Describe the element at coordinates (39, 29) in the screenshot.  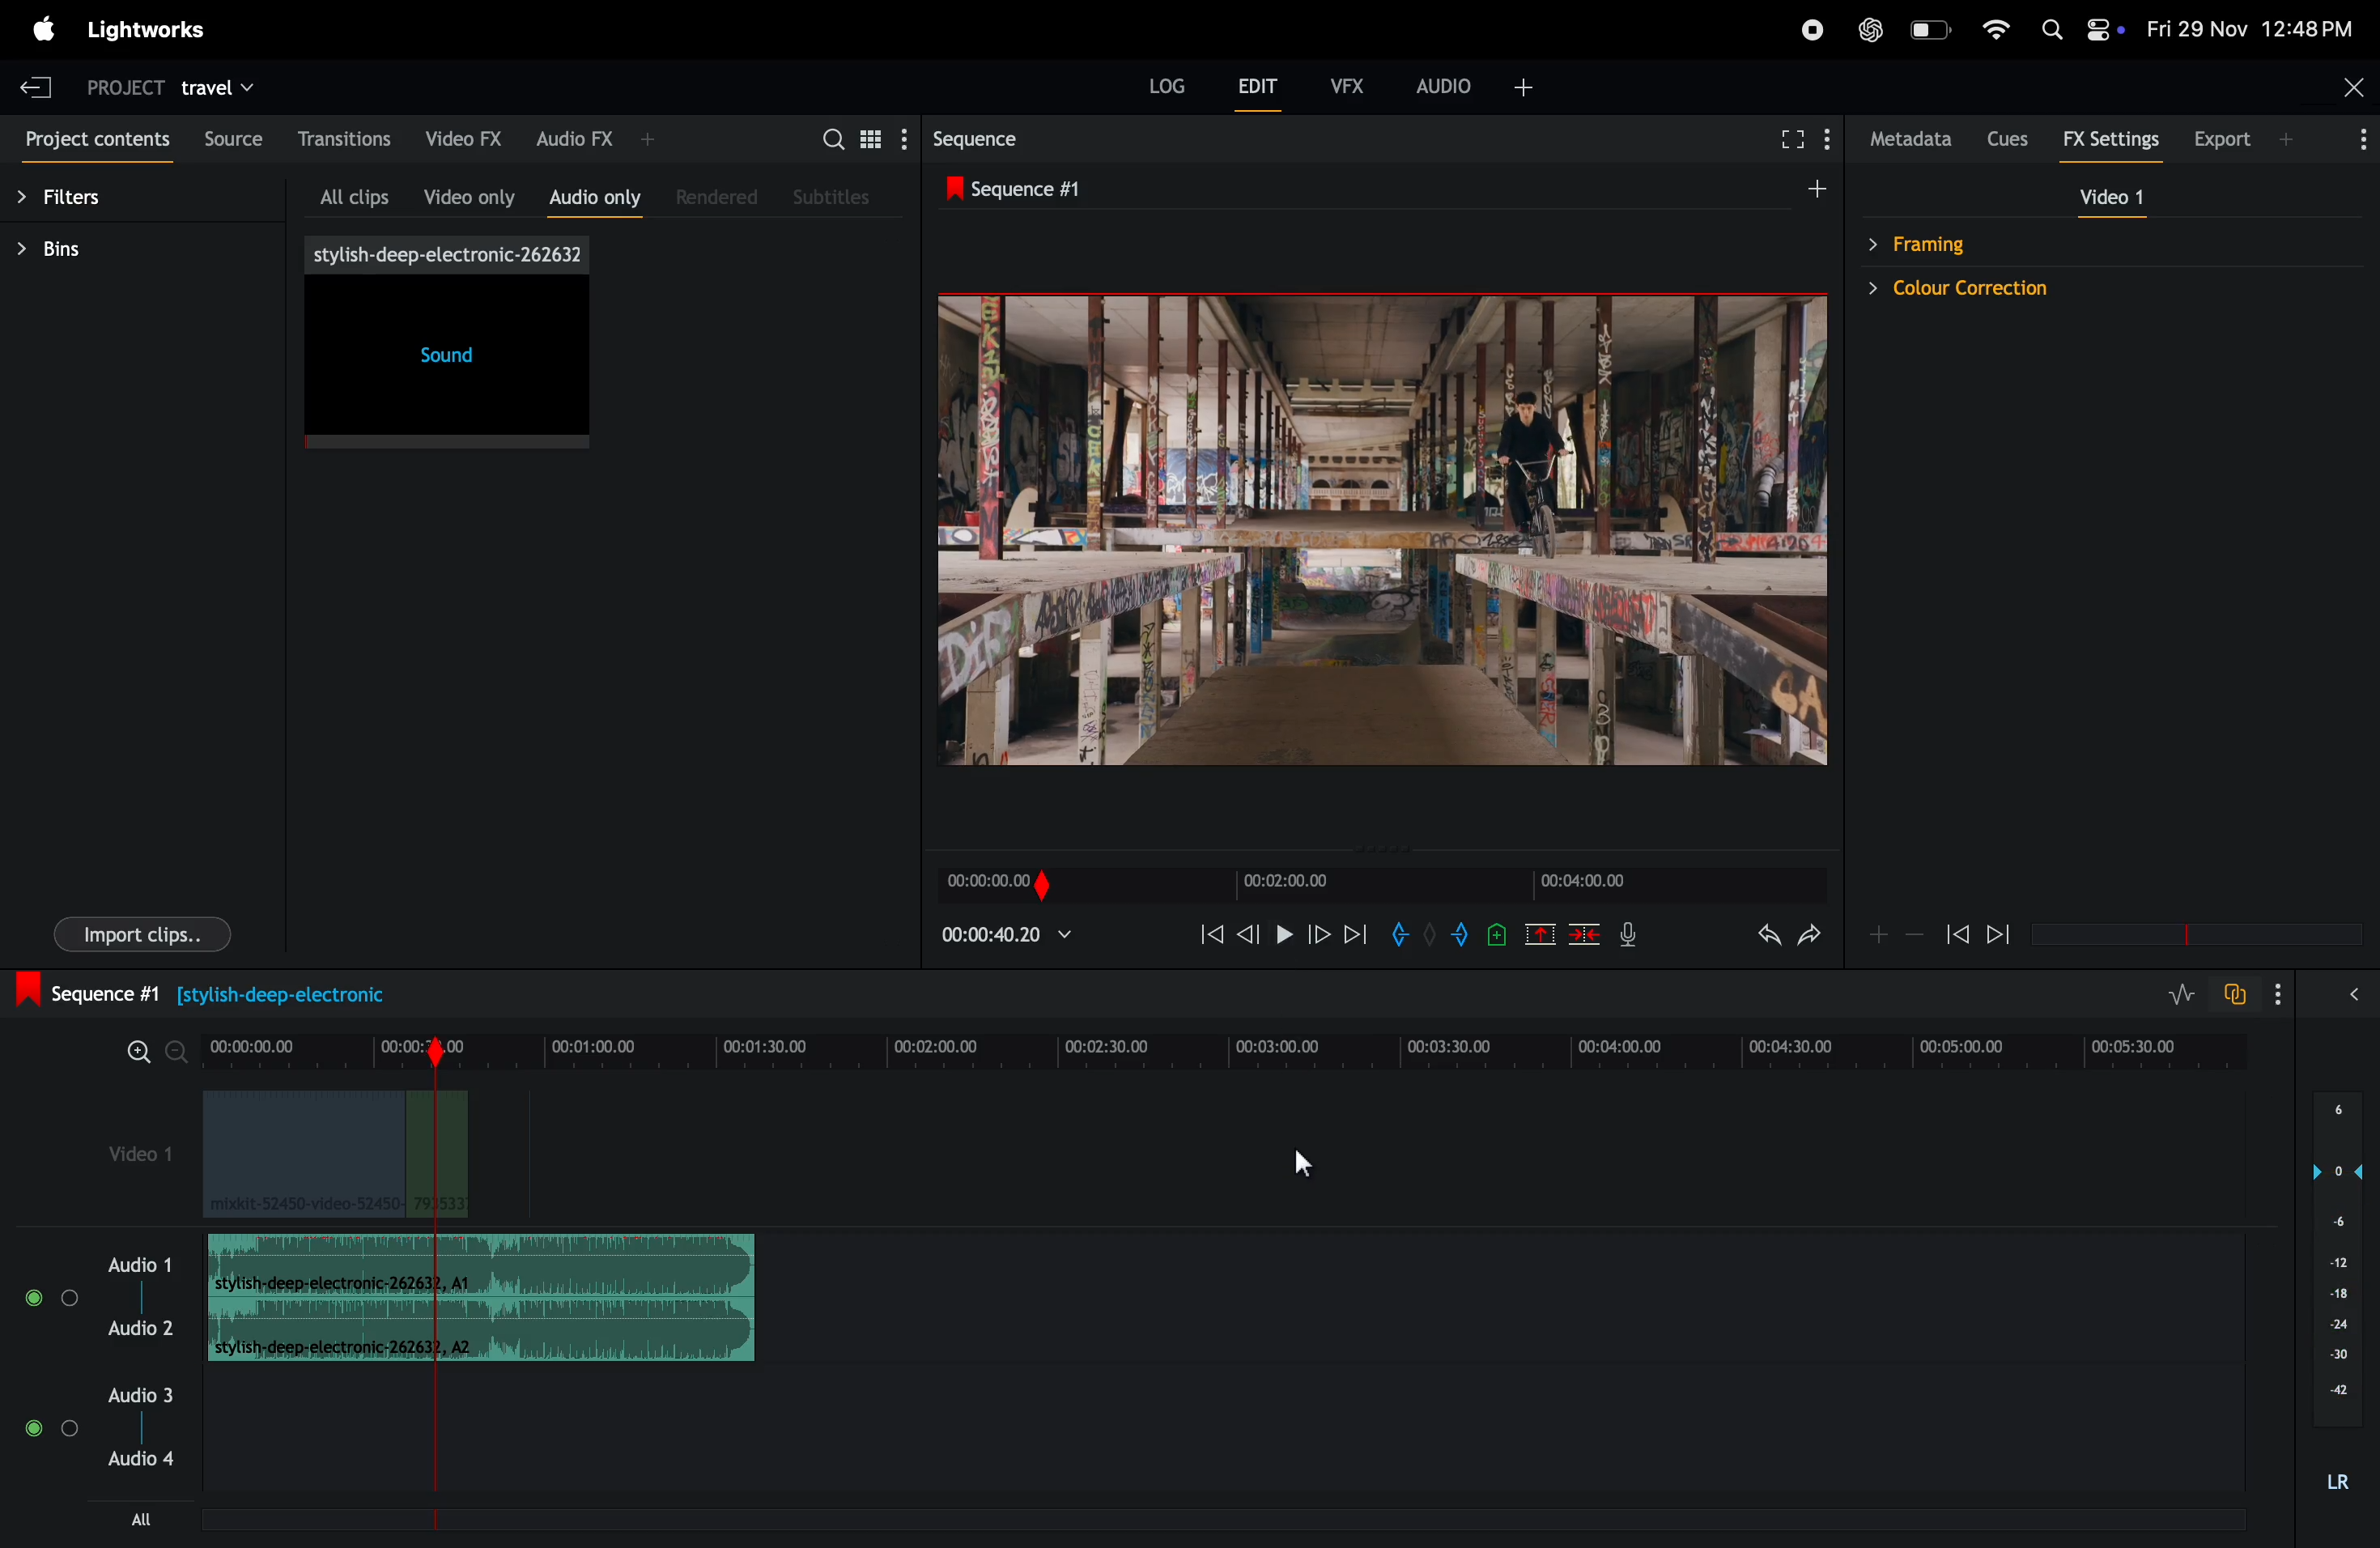
I see `apple menu` at that location.